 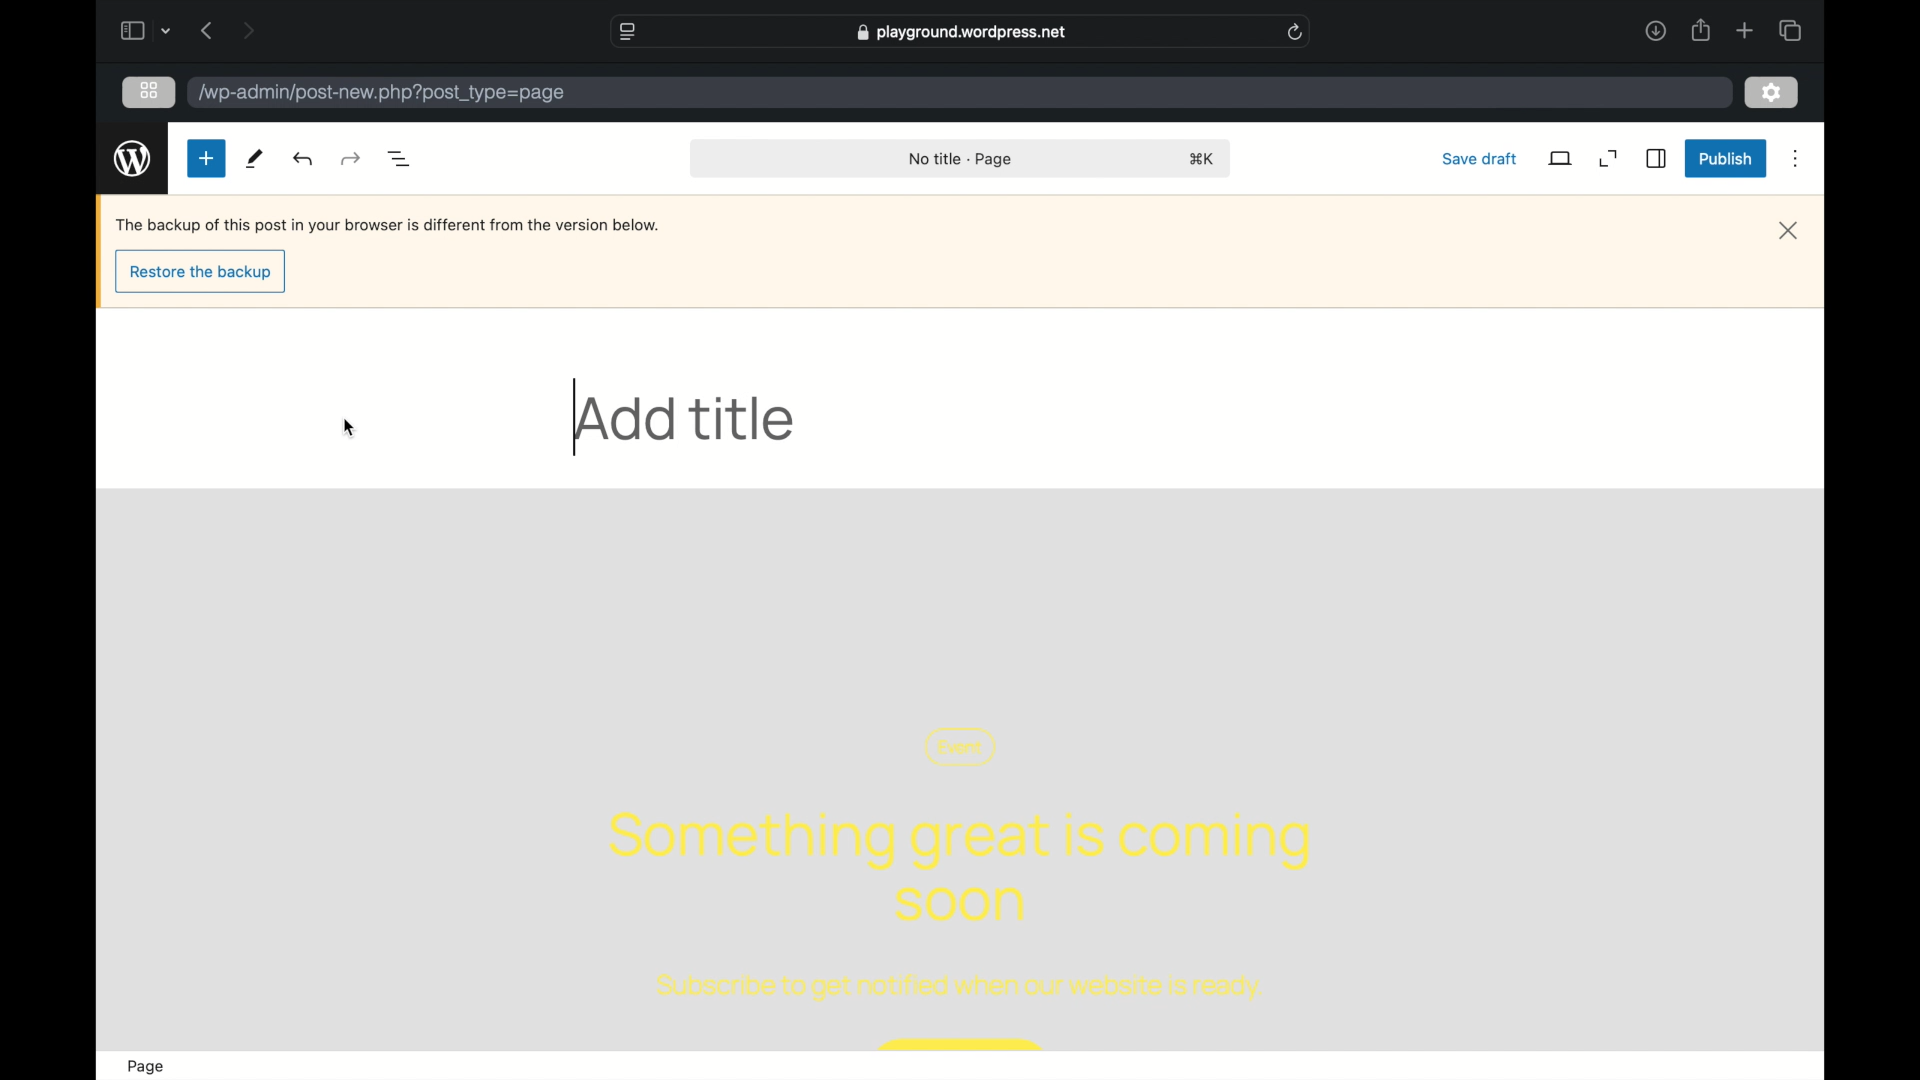 What do you see at coordinates (1657, 158) in the screenshot?
I see `sidebar` at bounding box center [1657, 158].